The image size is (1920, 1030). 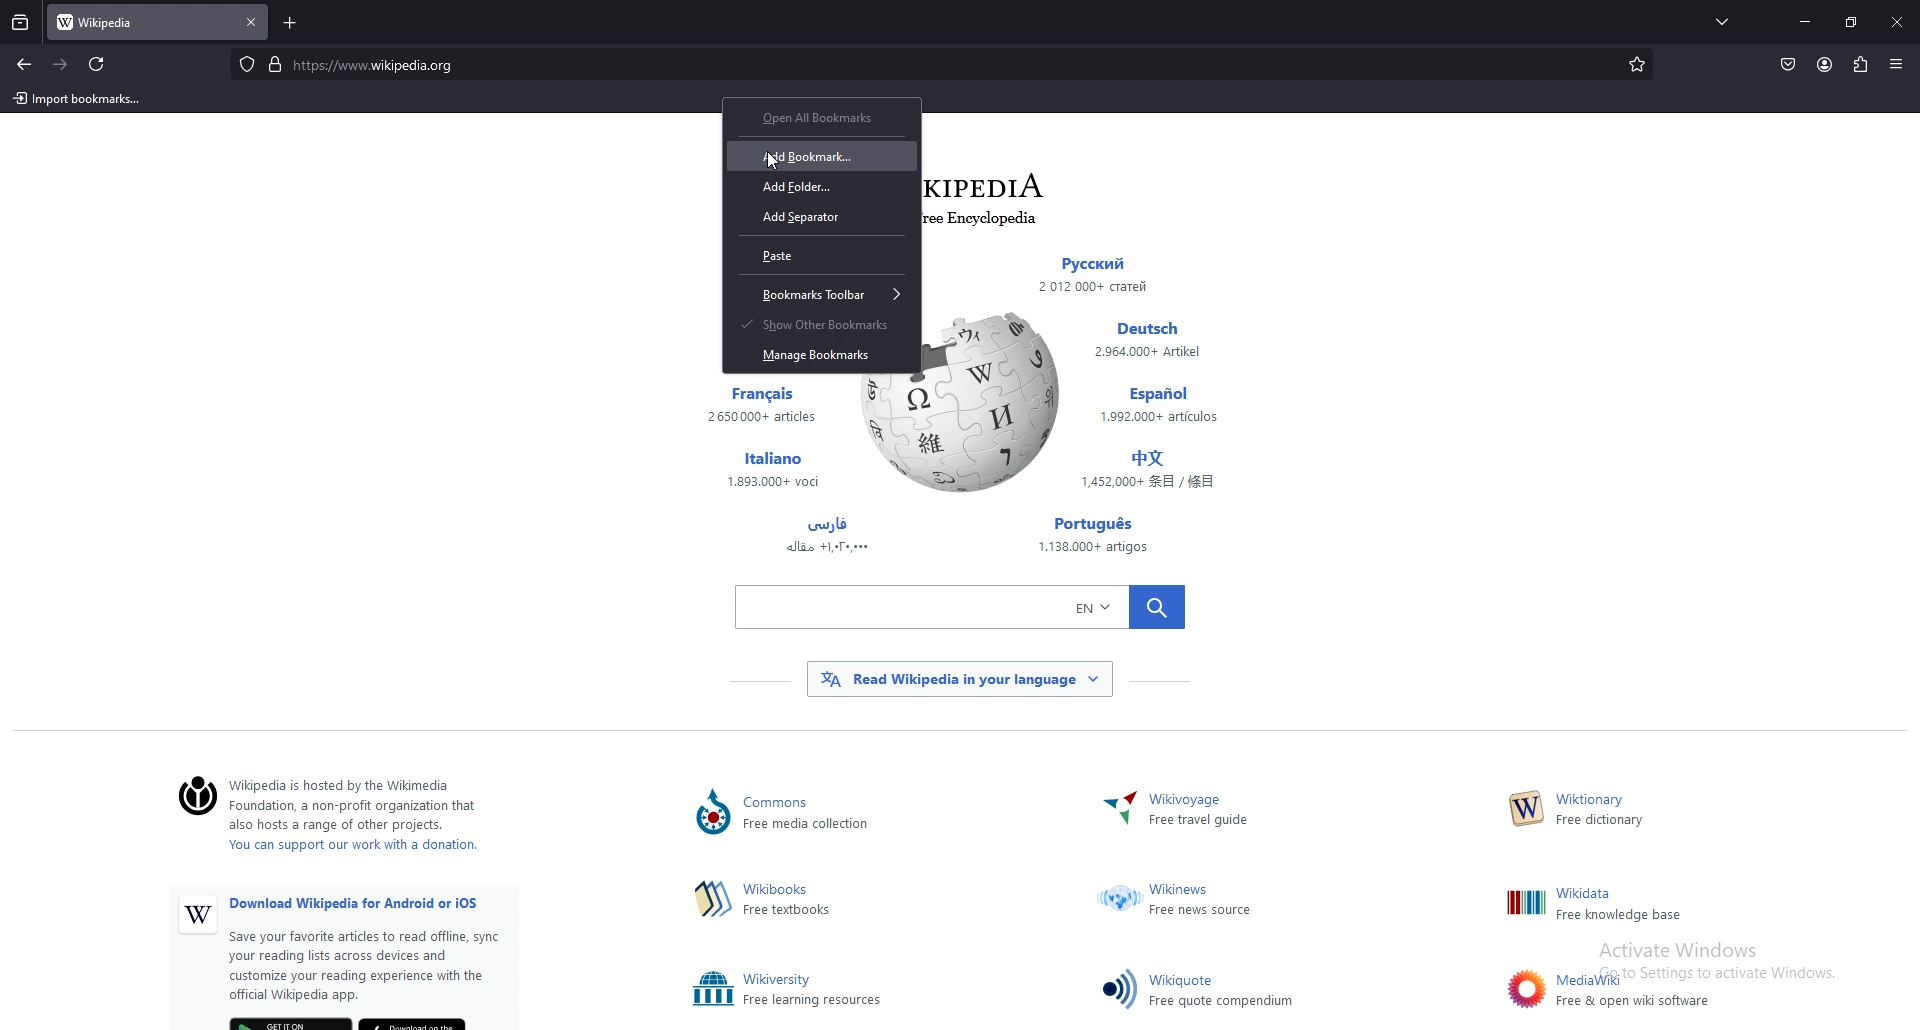 What do you see at coordinates (246, 64) in the screenshot?
I see `protected` at bounding box center [246, 64].